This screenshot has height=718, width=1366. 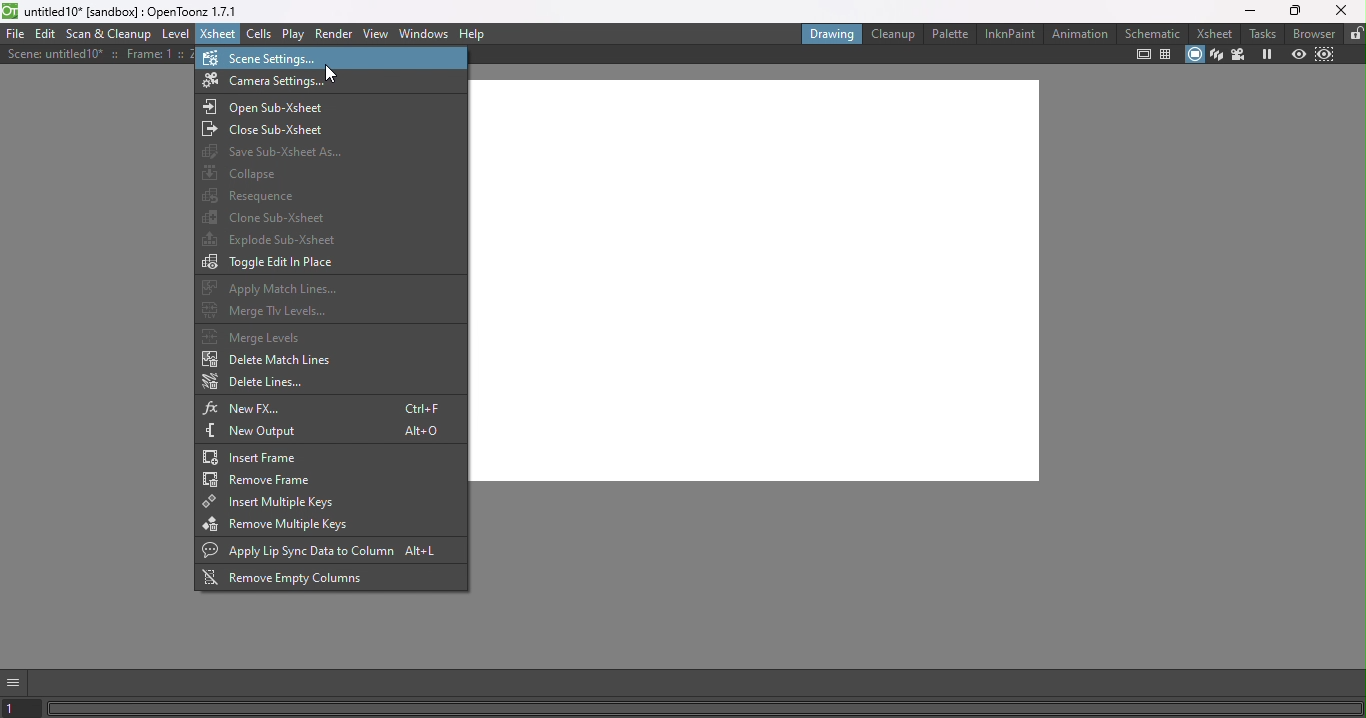 I want to click on New Output, so click(x=327, y=432).